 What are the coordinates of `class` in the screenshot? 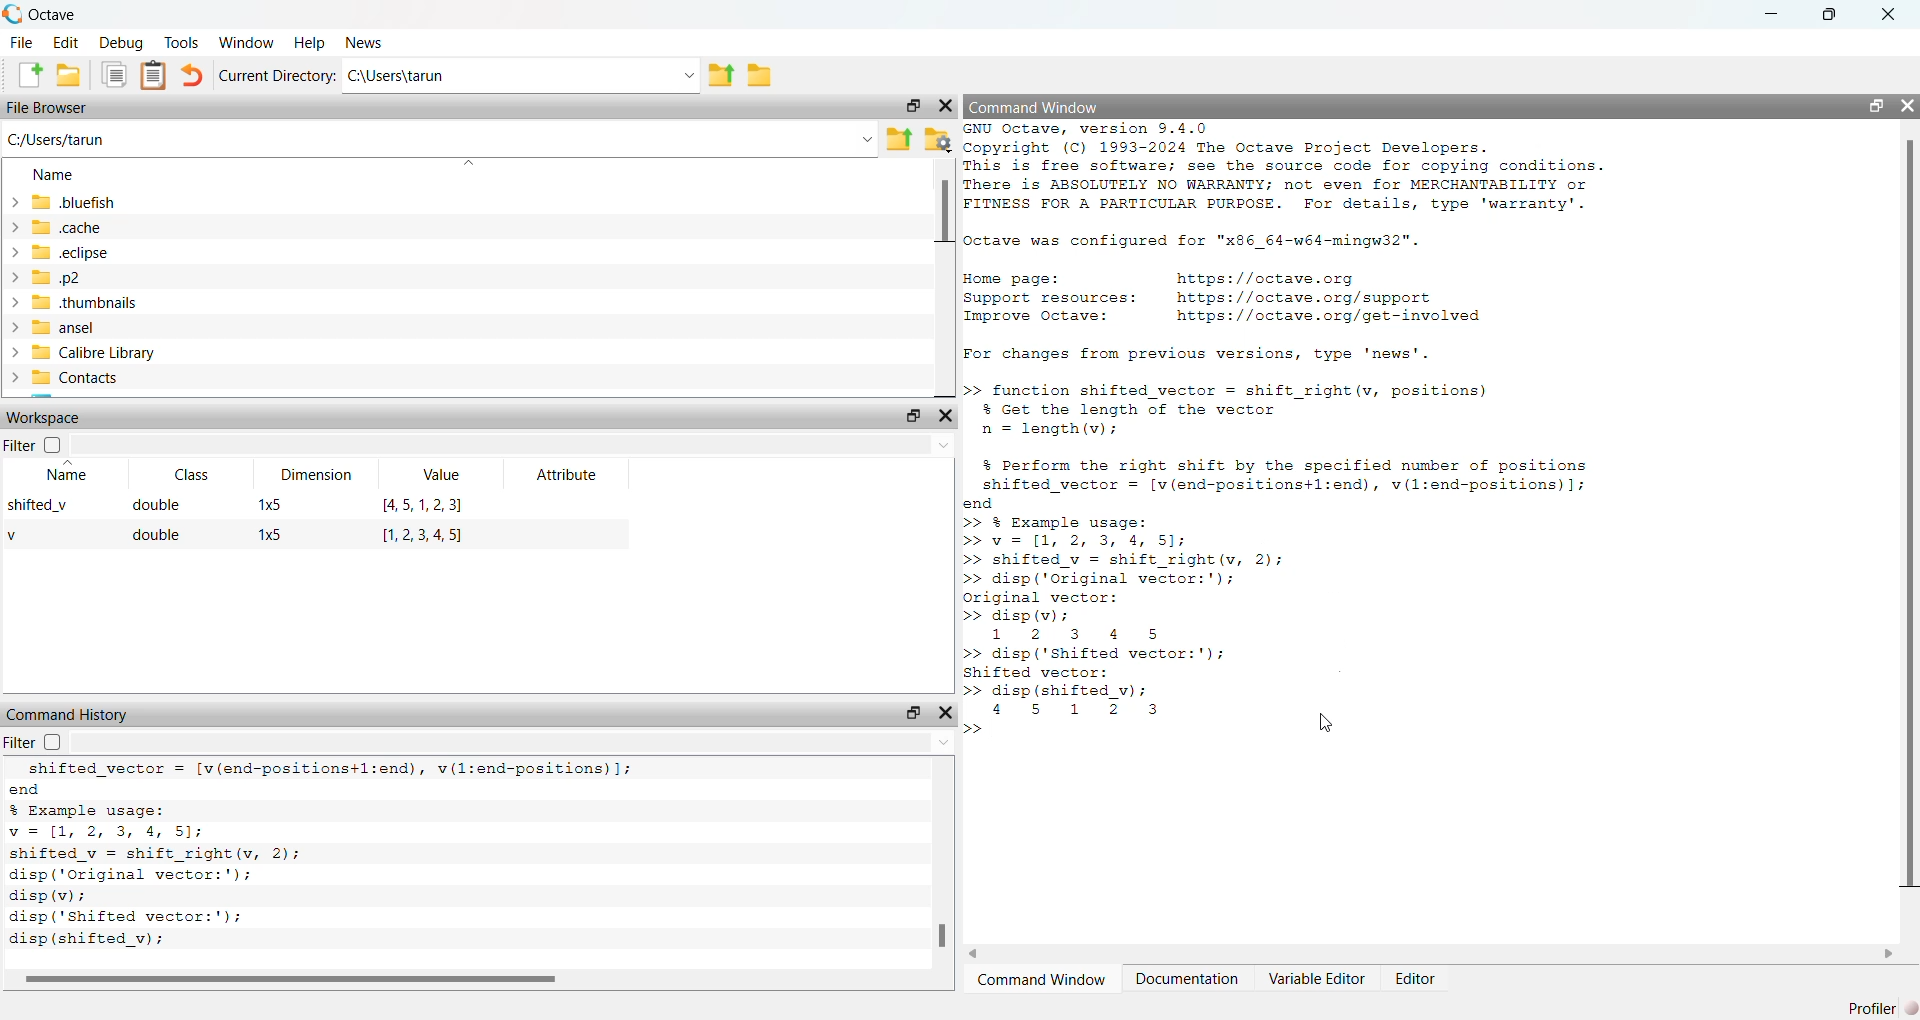 It's located at (188, 473).